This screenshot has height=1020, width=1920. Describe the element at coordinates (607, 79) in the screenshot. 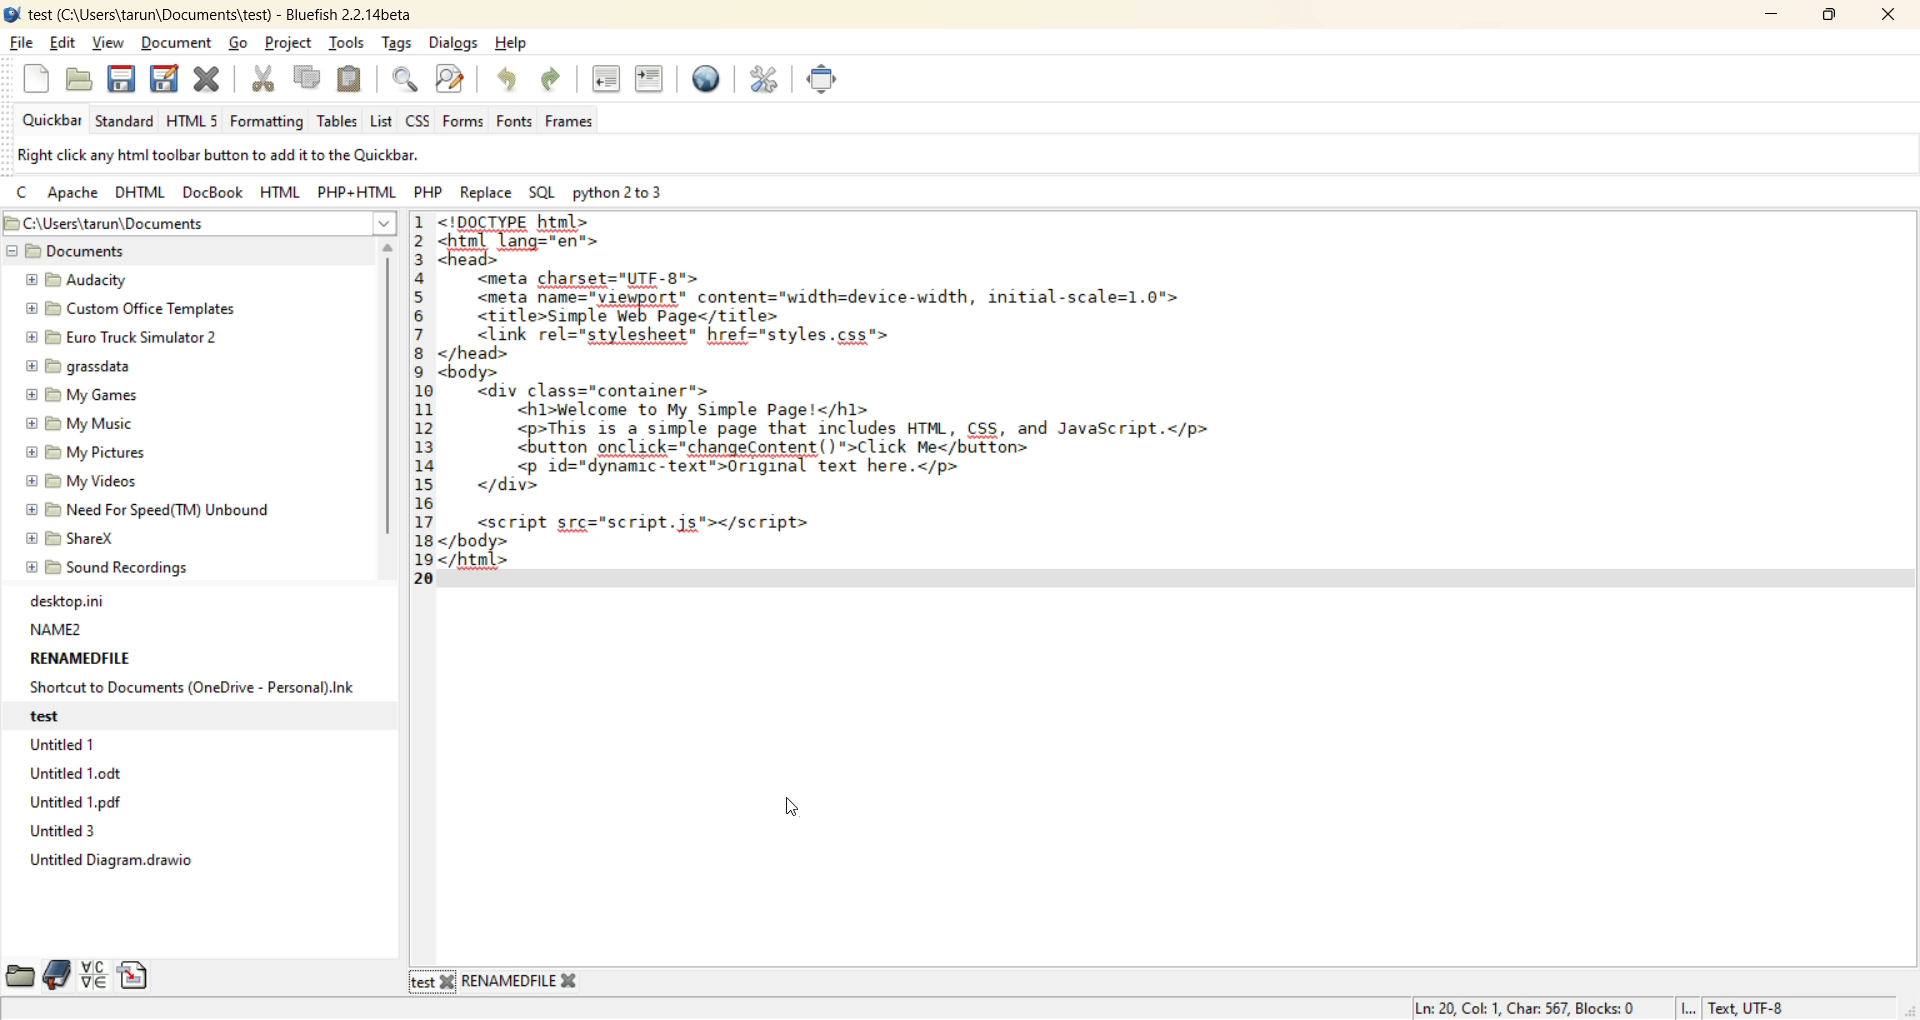

I see `unindent` at that location.